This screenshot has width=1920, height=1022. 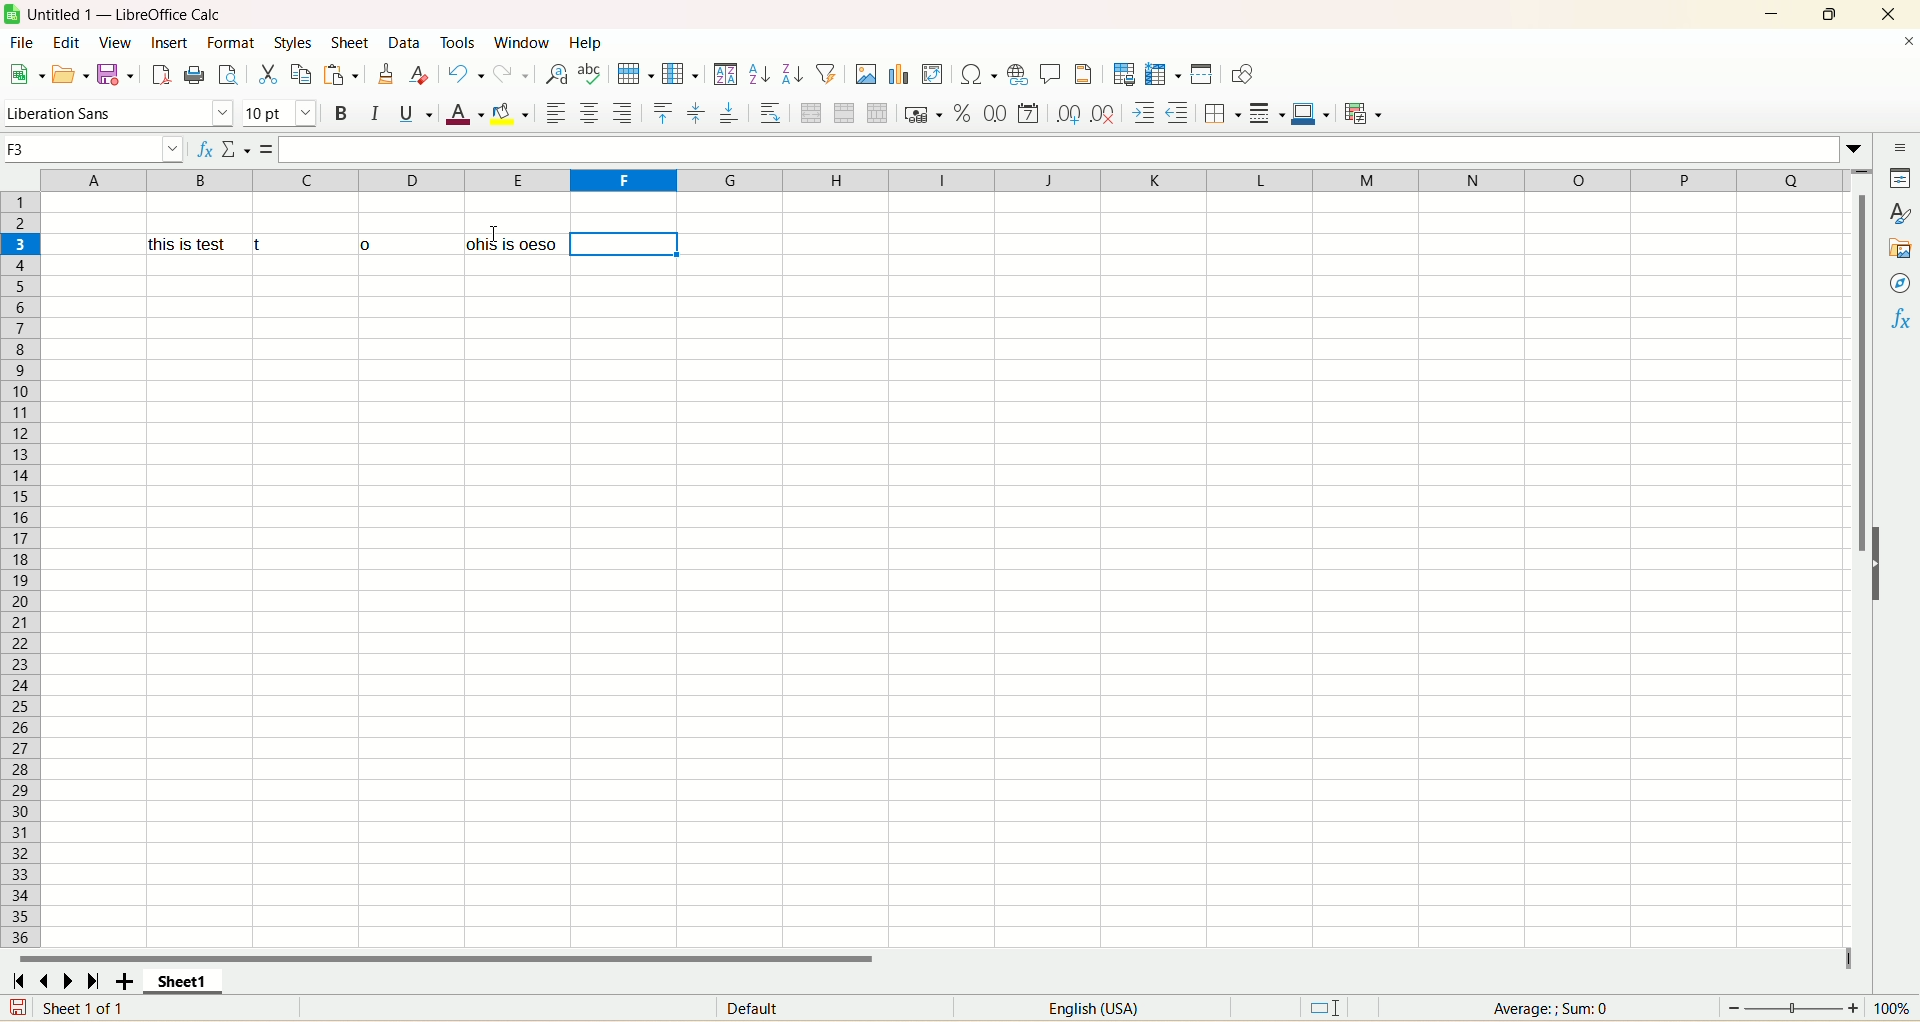 What do you see at coordinates (559, 113) in the screenshot?
I see `align left` at bounding box center [559, 113].